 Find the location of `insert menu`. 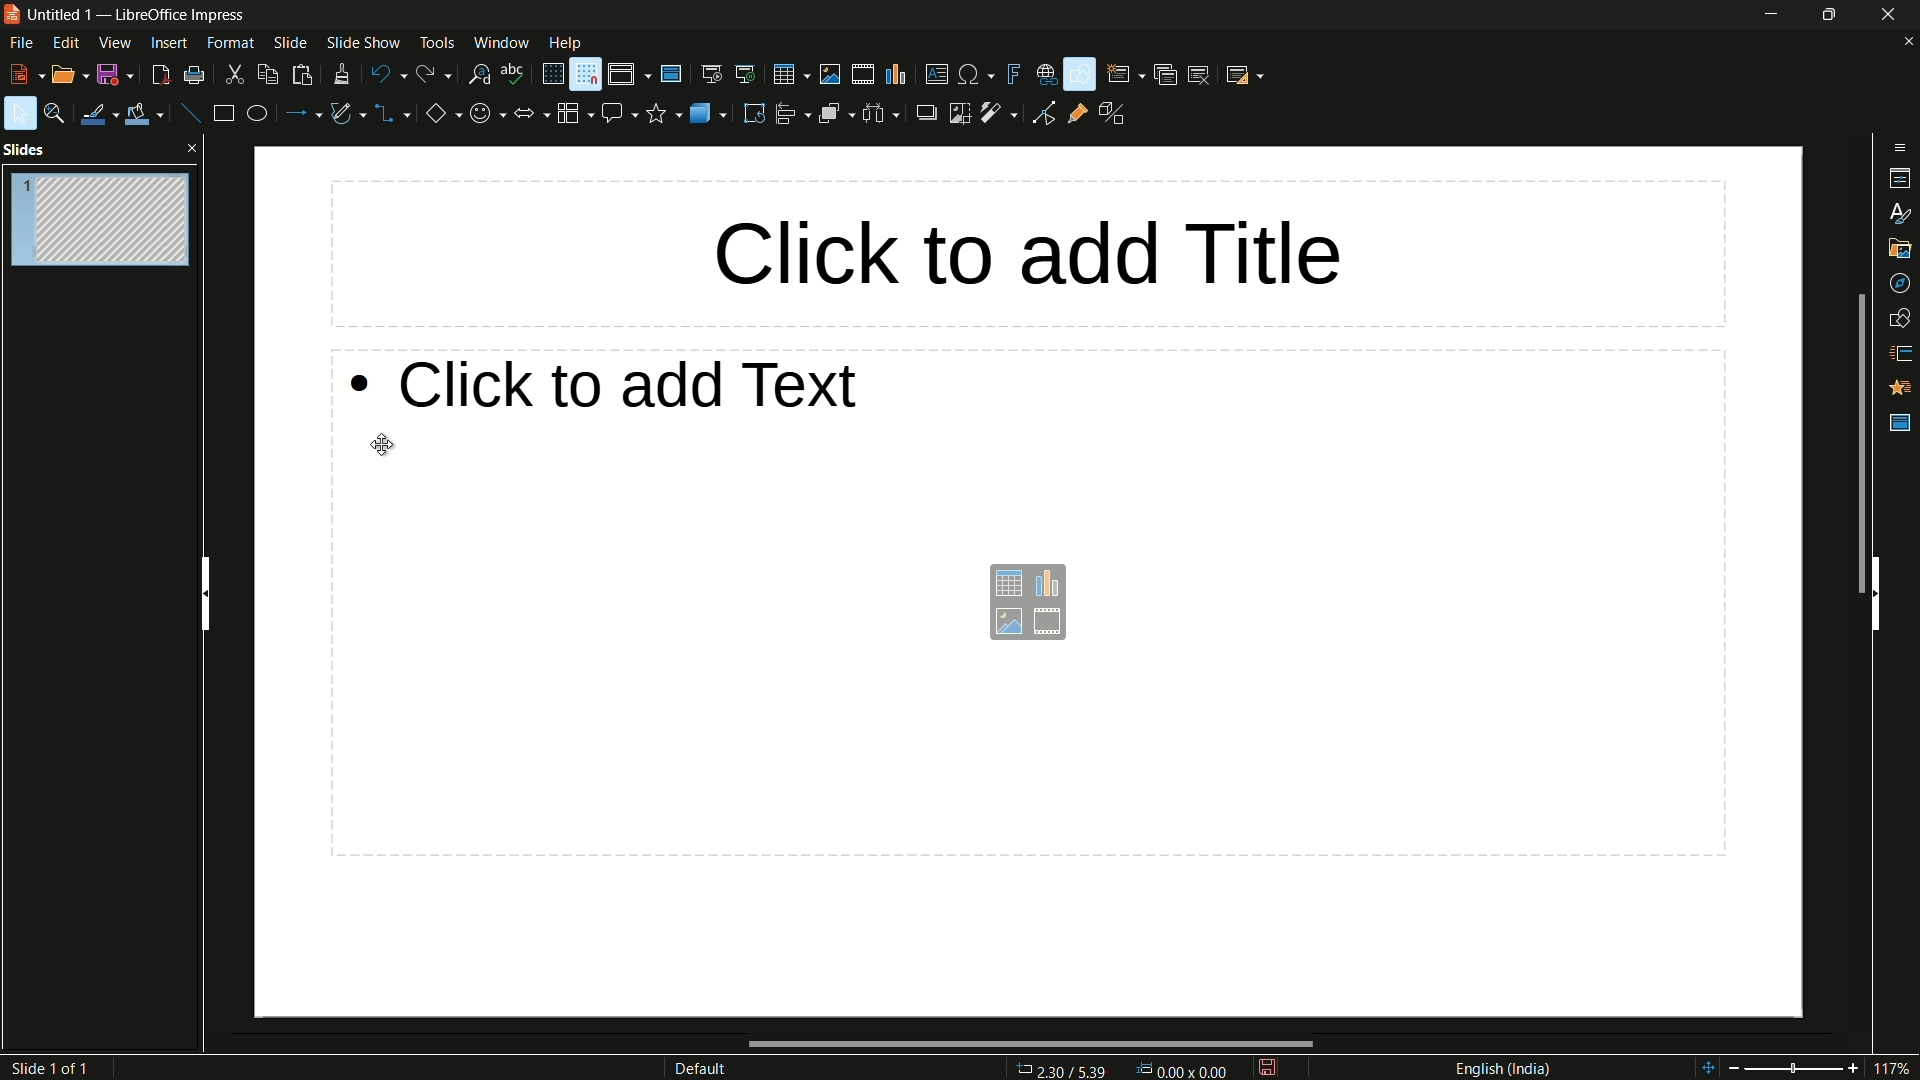

insert menu is located at coordinates (169, 43).